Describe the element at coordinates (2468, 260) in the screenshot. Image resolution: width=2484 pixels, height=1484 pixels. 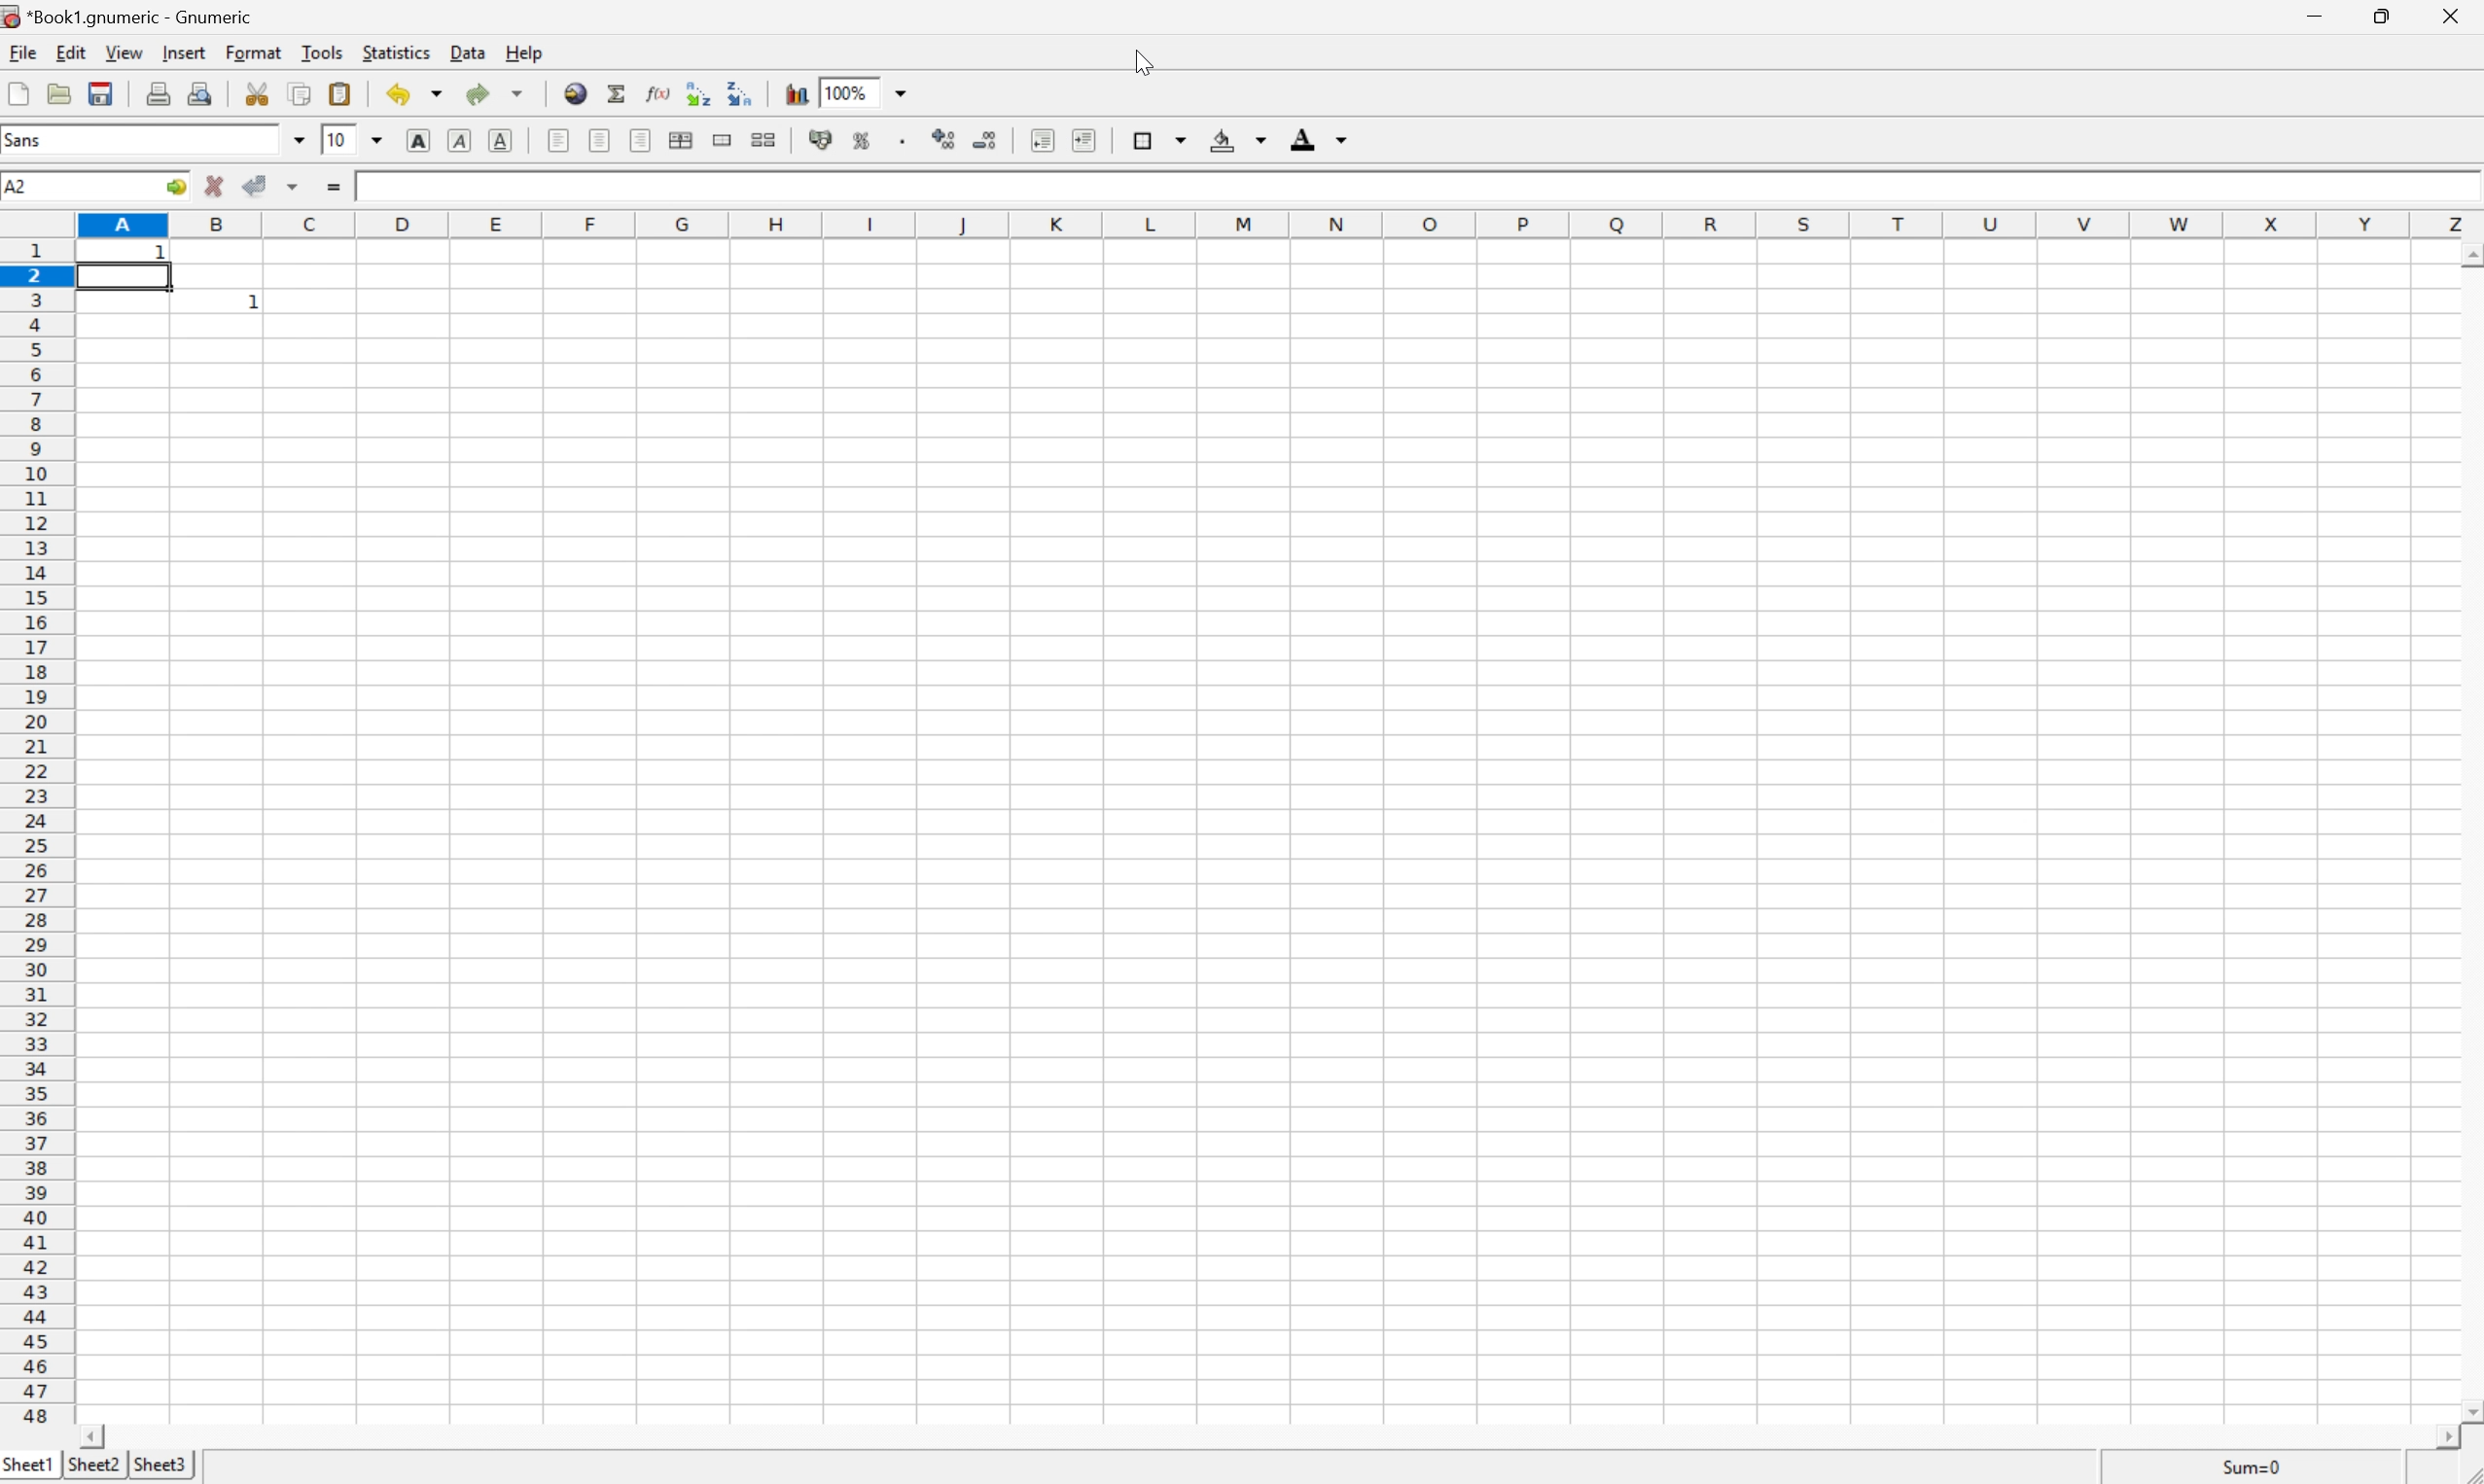
I see `scroll up` at that location.